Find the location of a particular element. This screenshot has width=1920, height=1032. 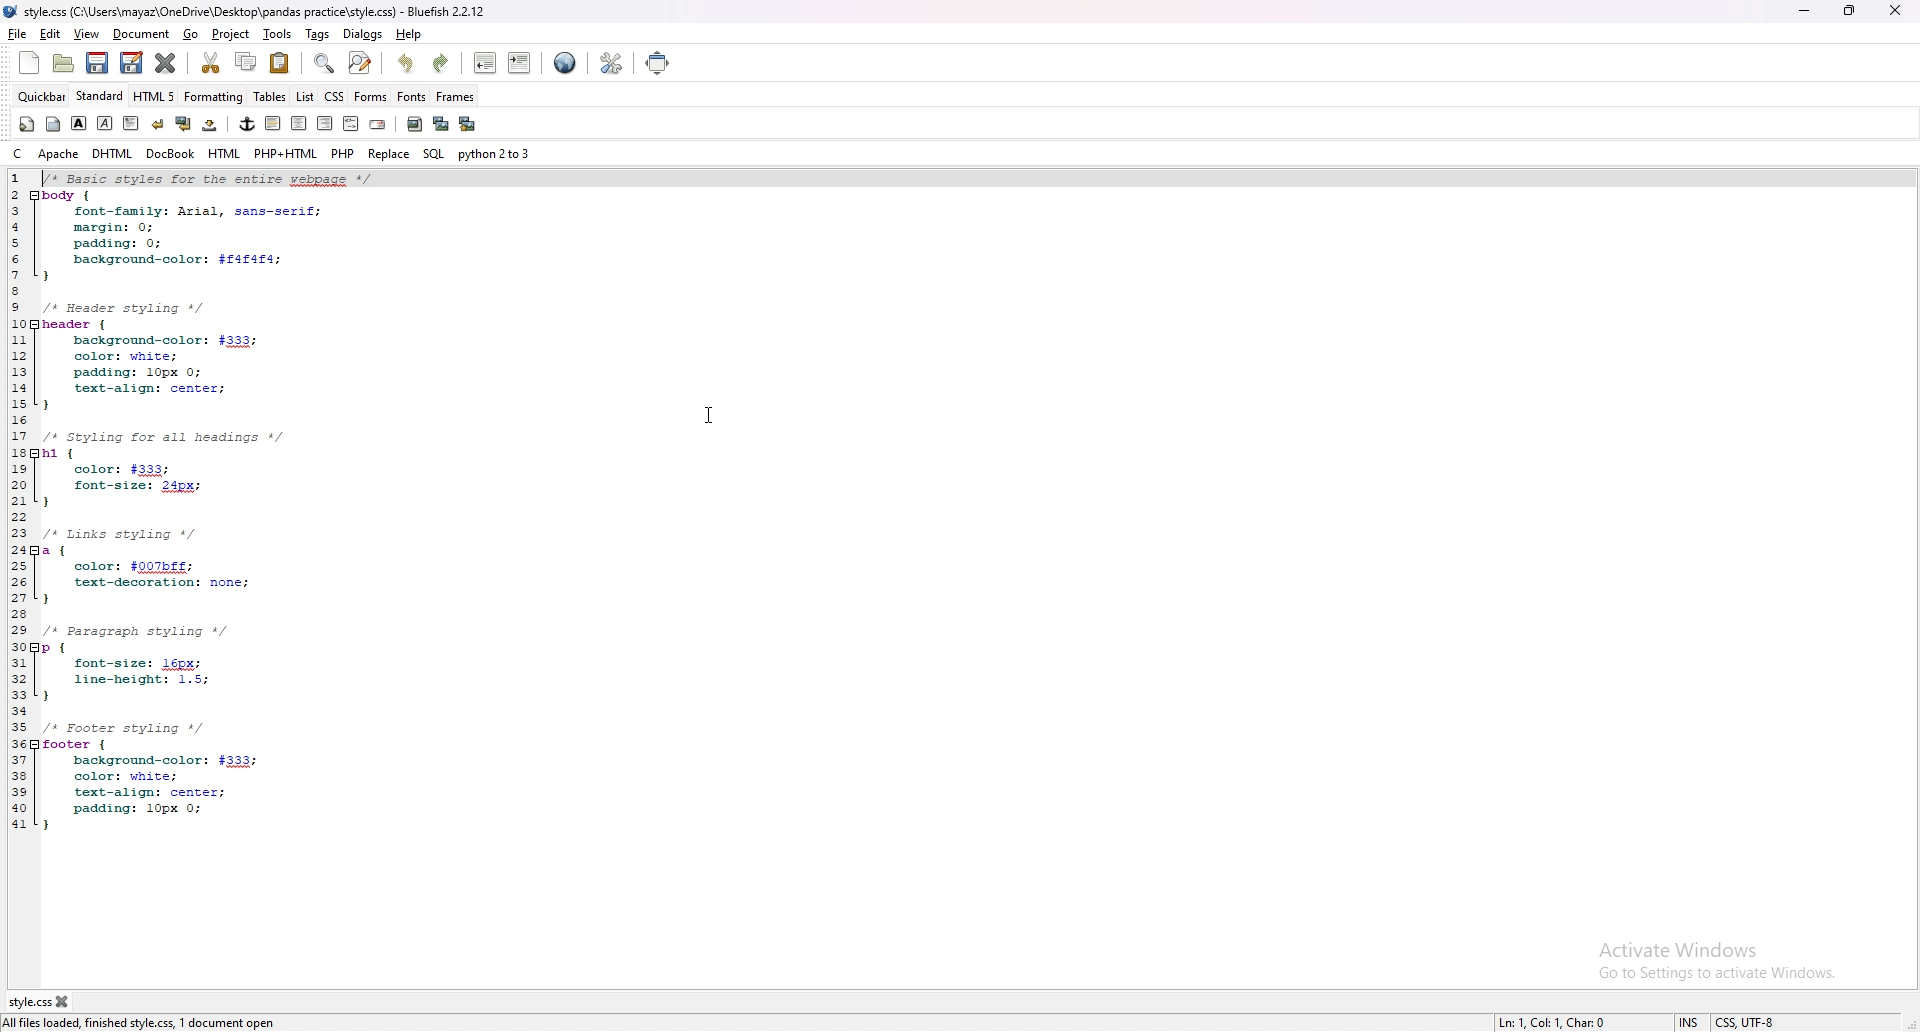

html is located at coordinates (225, 154).